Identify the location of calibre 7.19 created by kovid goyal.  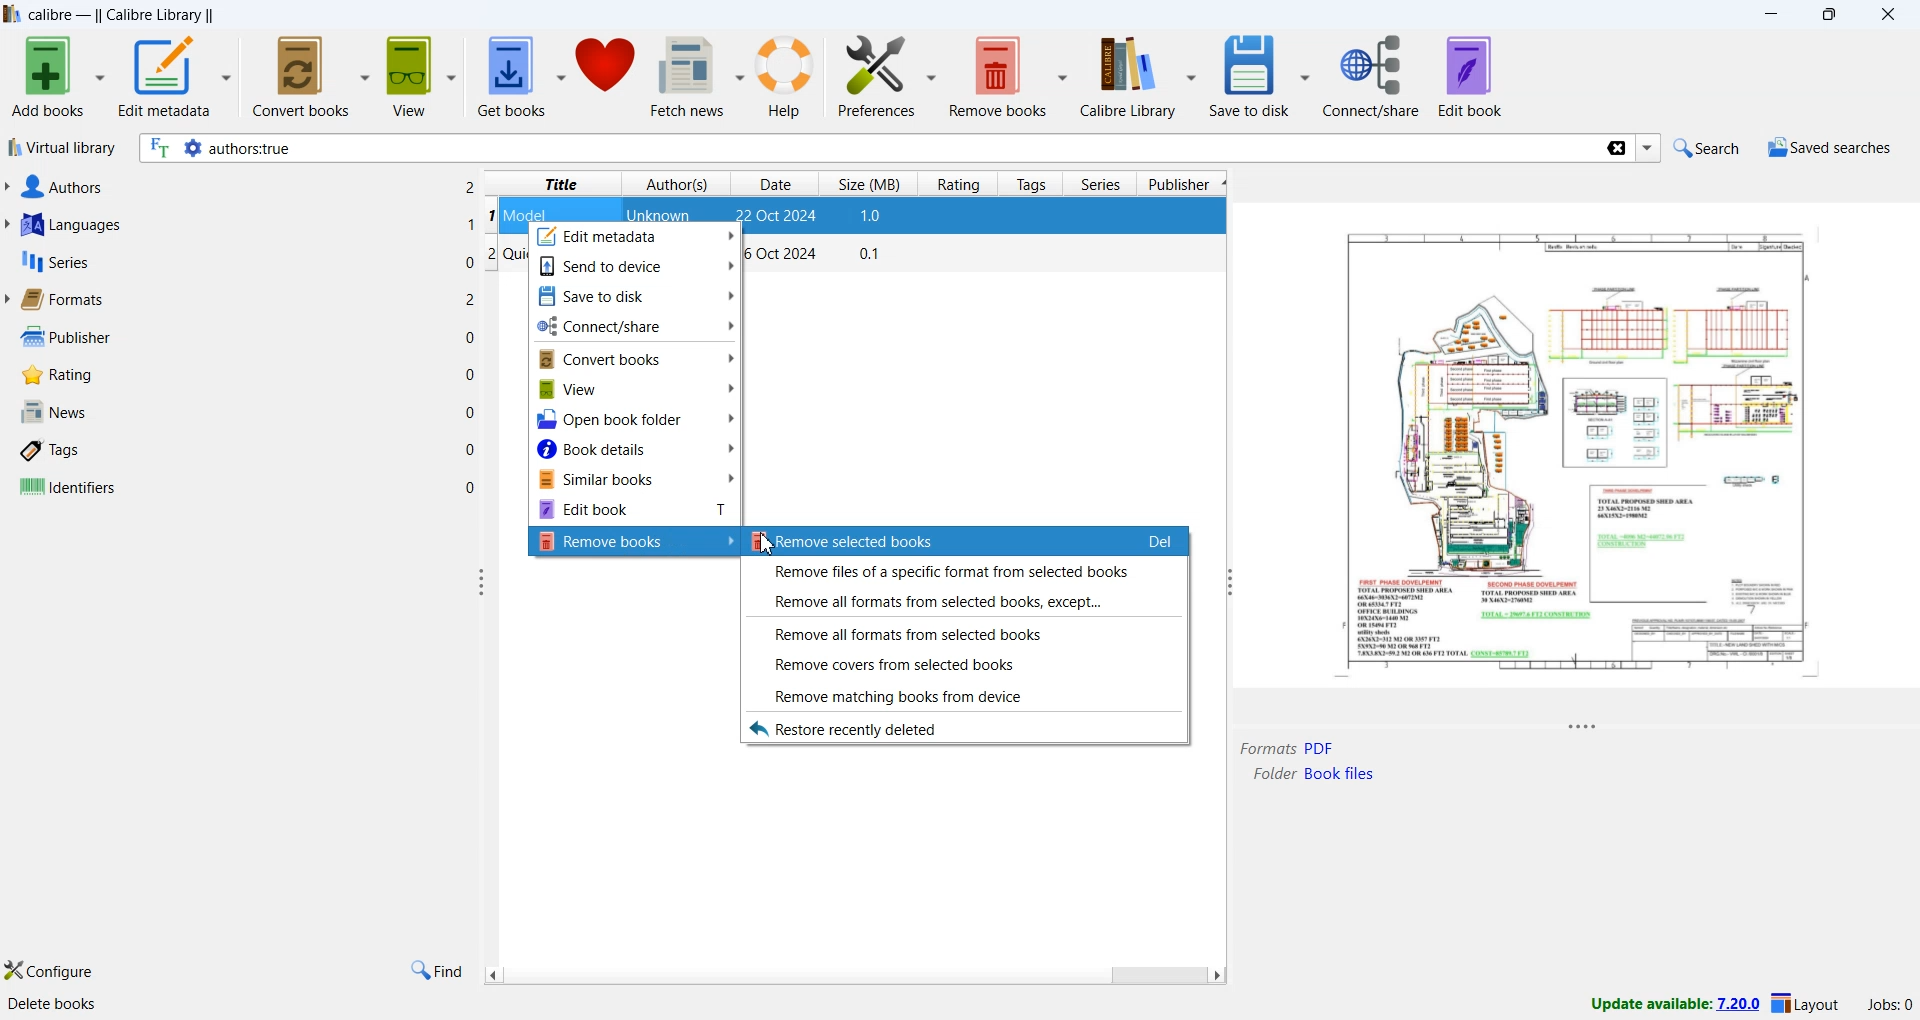
(125, 1006).